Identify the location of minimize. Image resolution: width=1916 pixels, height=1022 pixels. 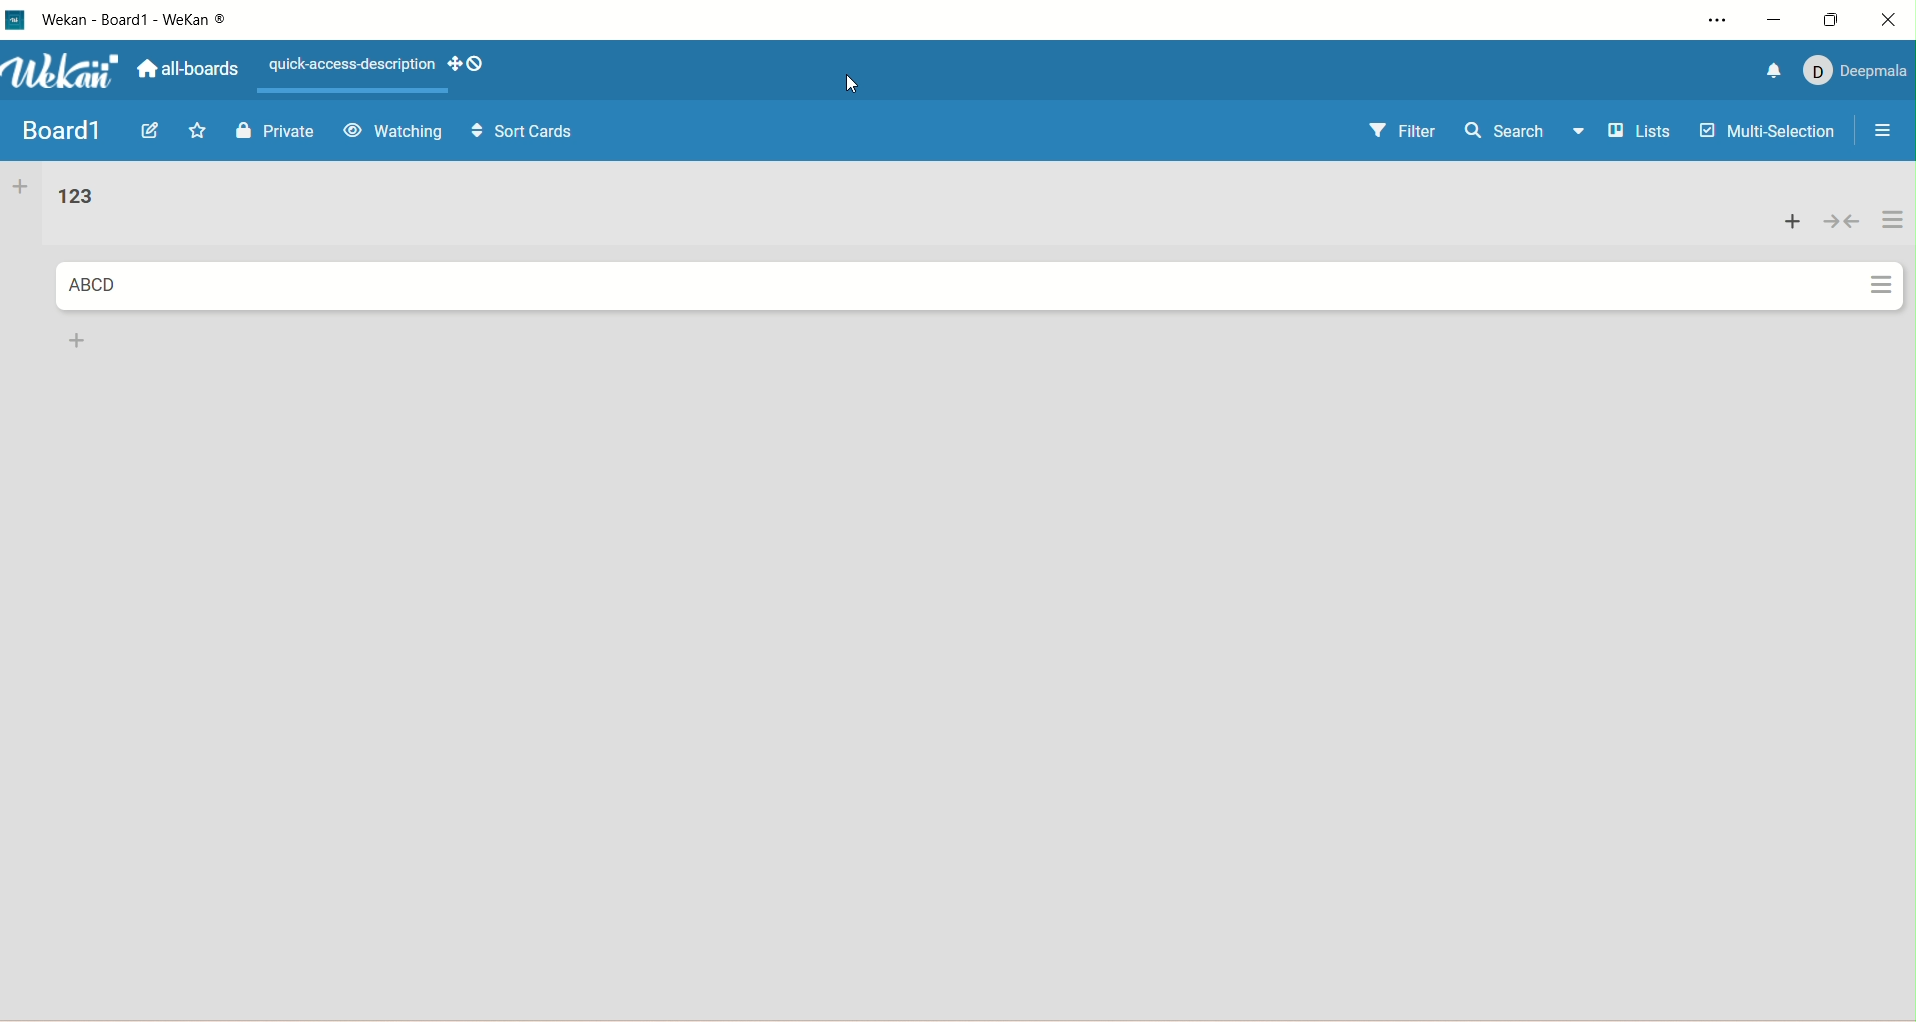
(1773, 22).